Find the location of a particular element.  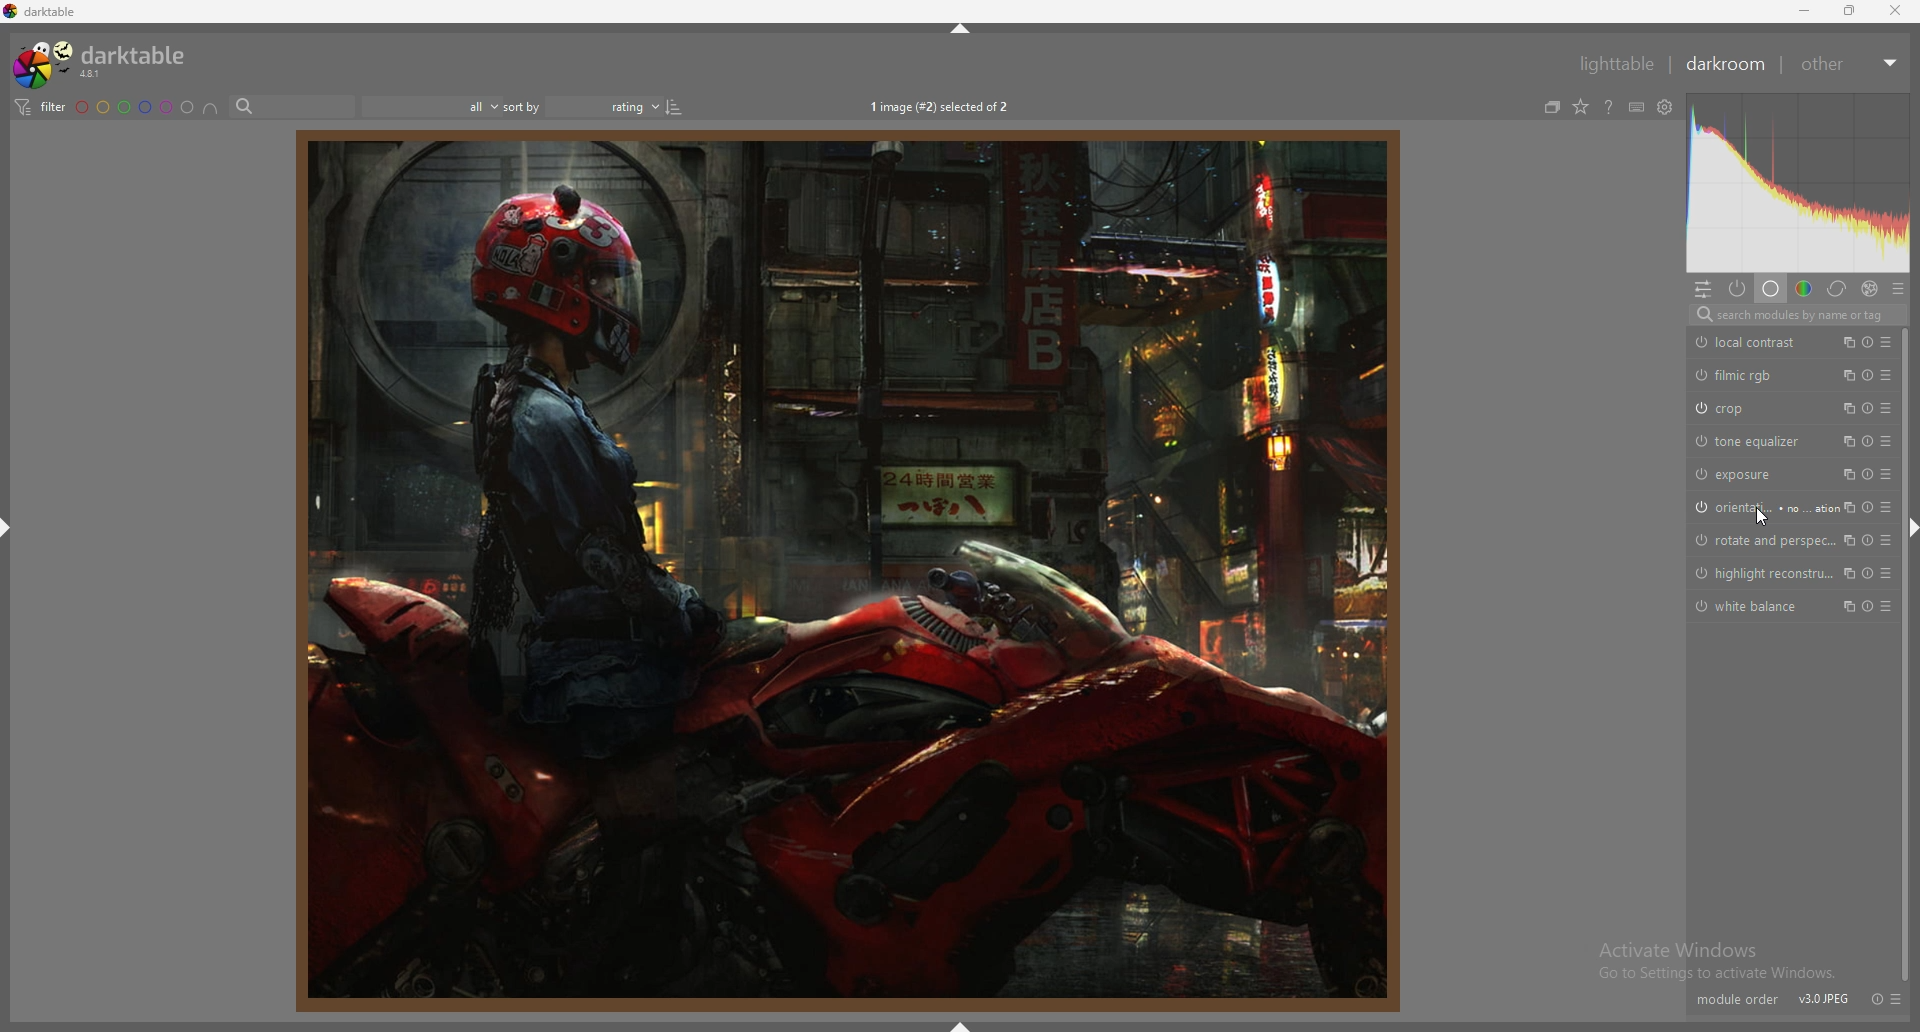

crop is located at coordinates (1738, 408).